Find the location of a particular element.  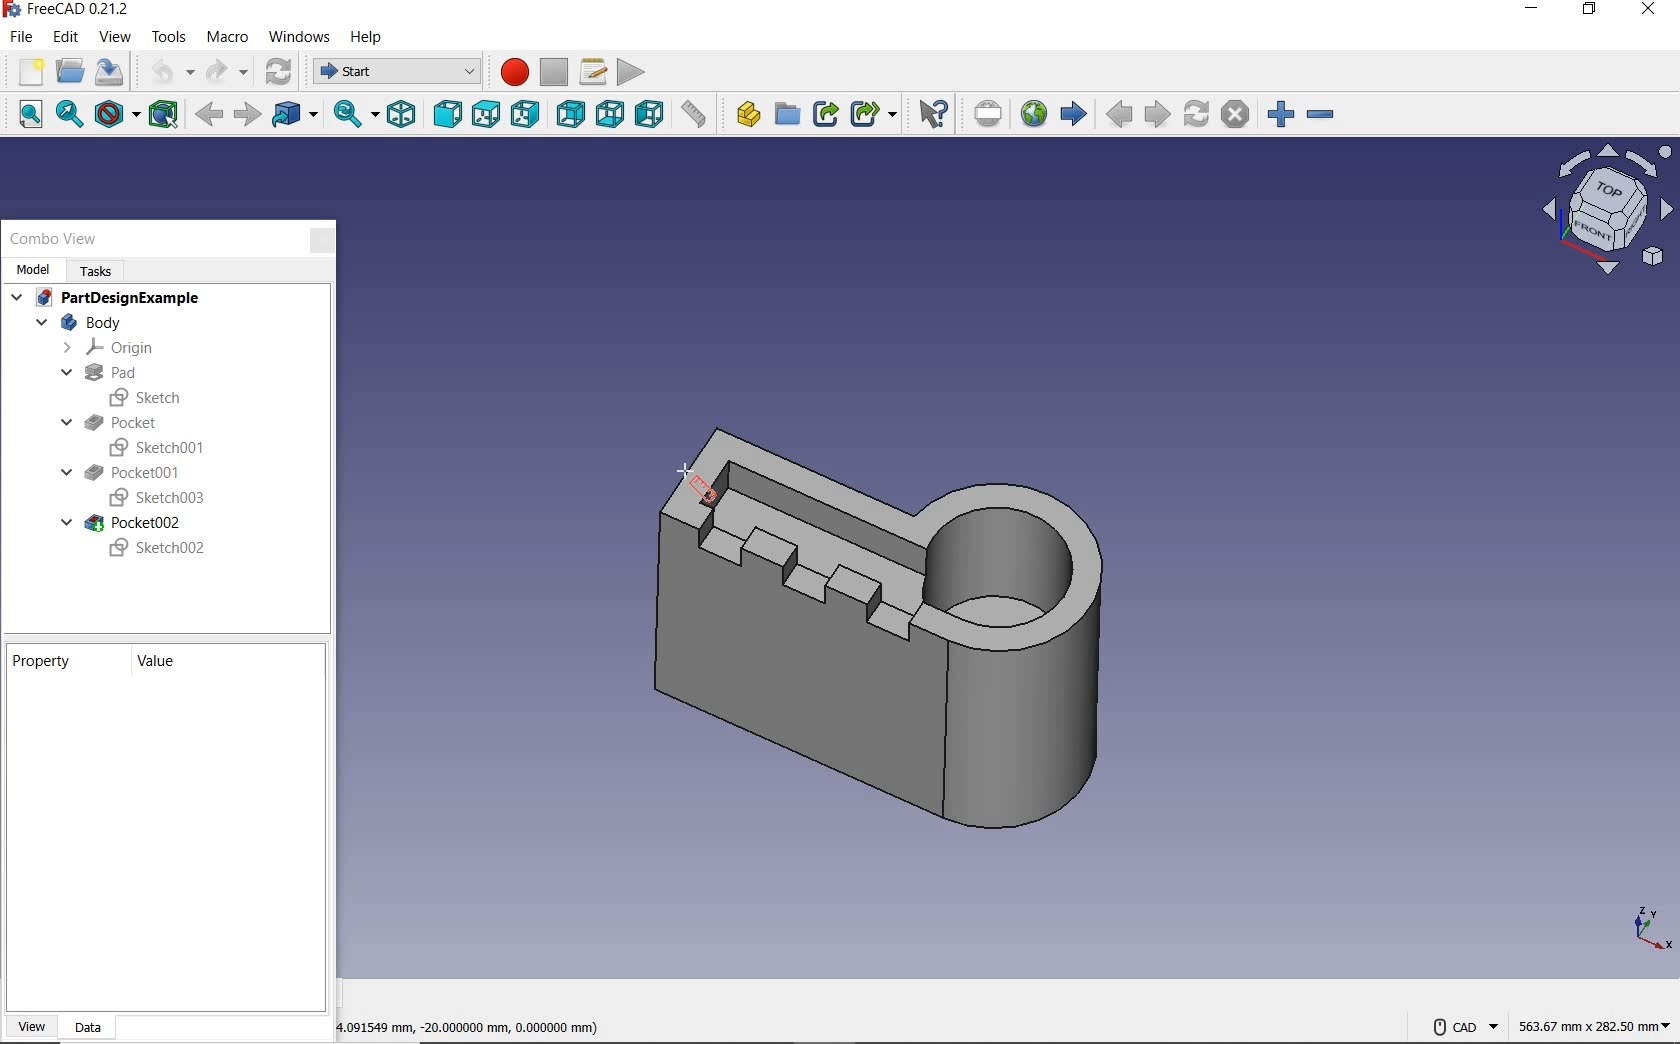

switch between workbenches is located at coordinates (393, 72).